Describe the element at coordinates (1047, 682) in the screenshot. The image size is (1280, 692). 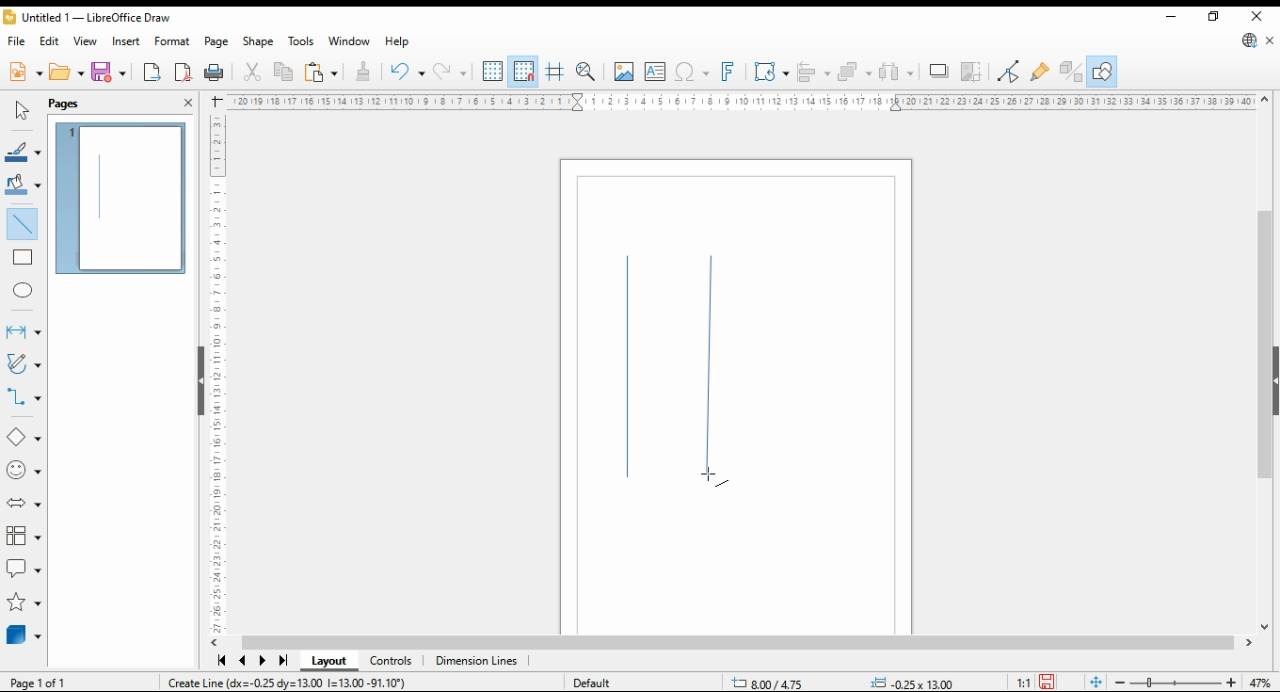
I see `save` at that location.